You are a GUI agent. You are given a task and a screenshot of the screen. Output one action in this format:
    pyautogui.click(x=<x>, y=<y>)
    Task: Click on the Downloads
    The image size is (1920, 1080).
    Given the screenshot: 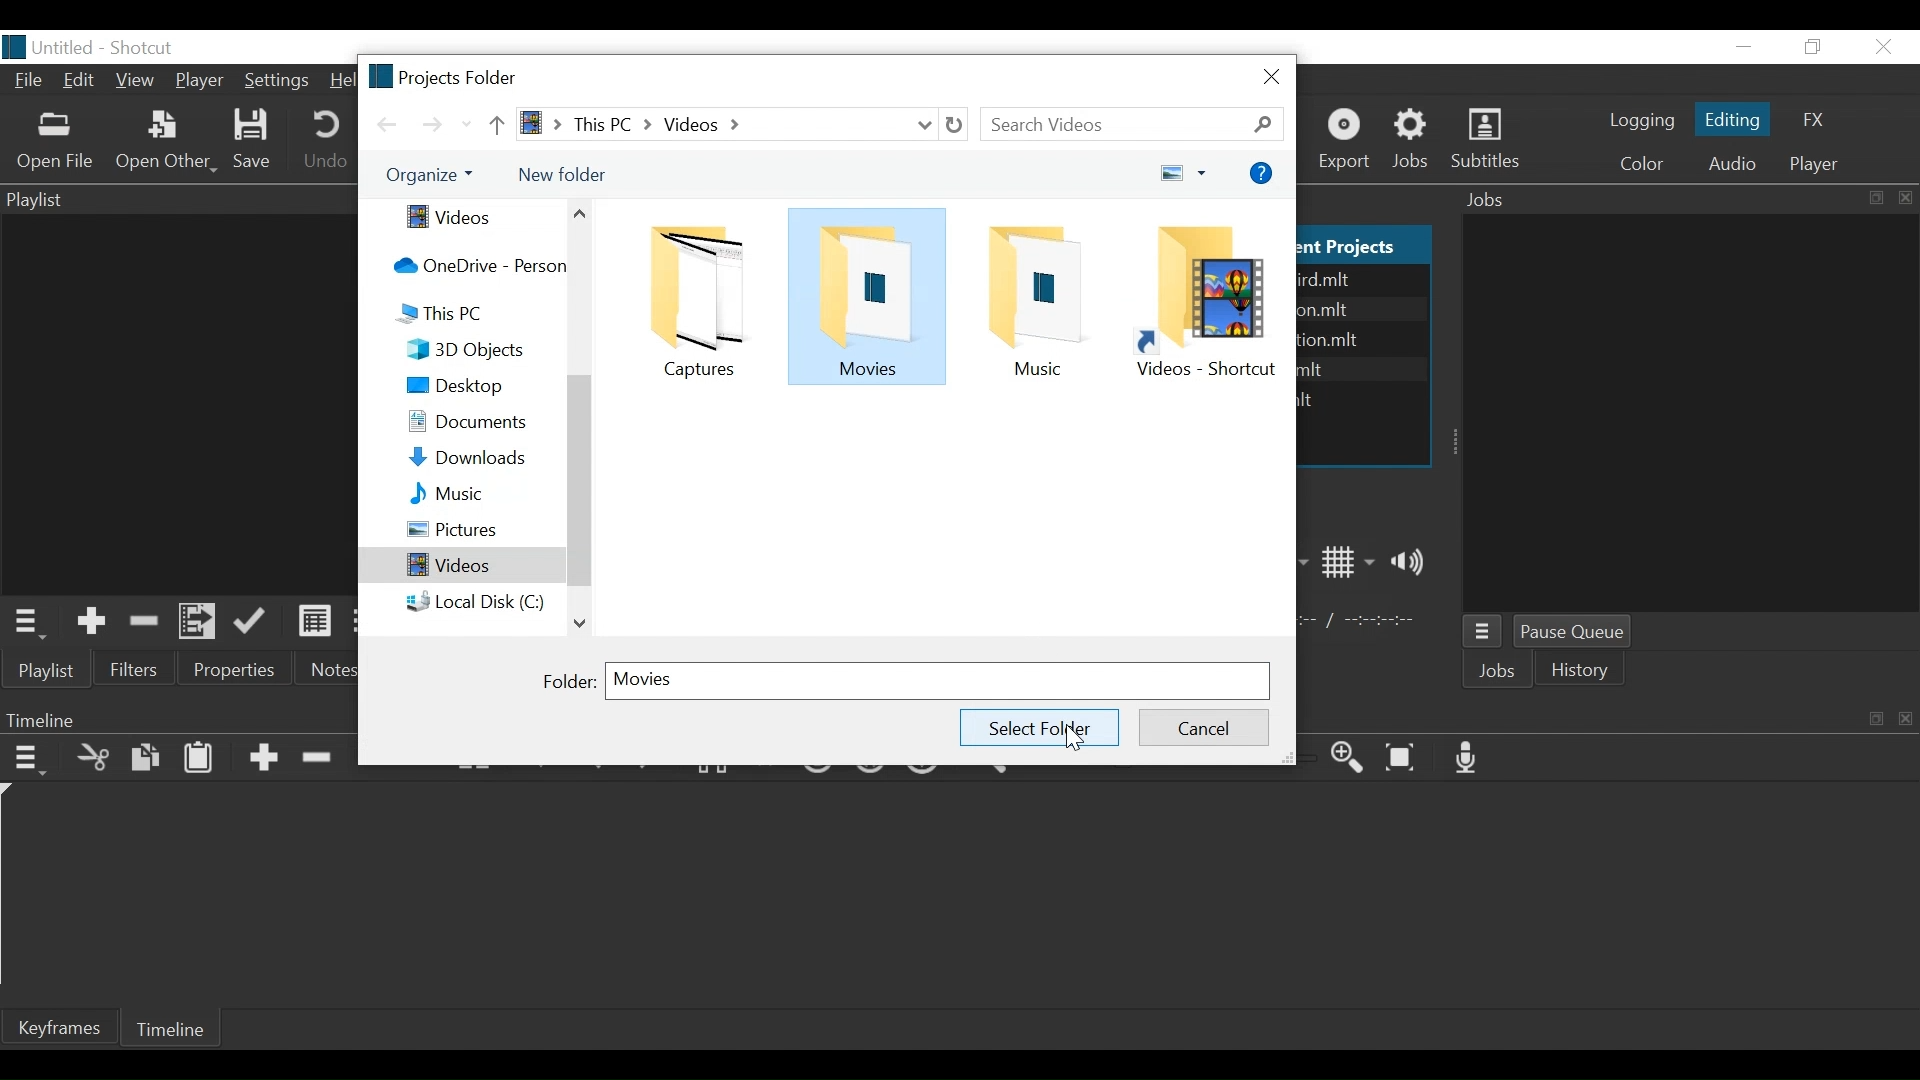 What is the action you would take?
    pyautogui.click(x=478, y=457)
    